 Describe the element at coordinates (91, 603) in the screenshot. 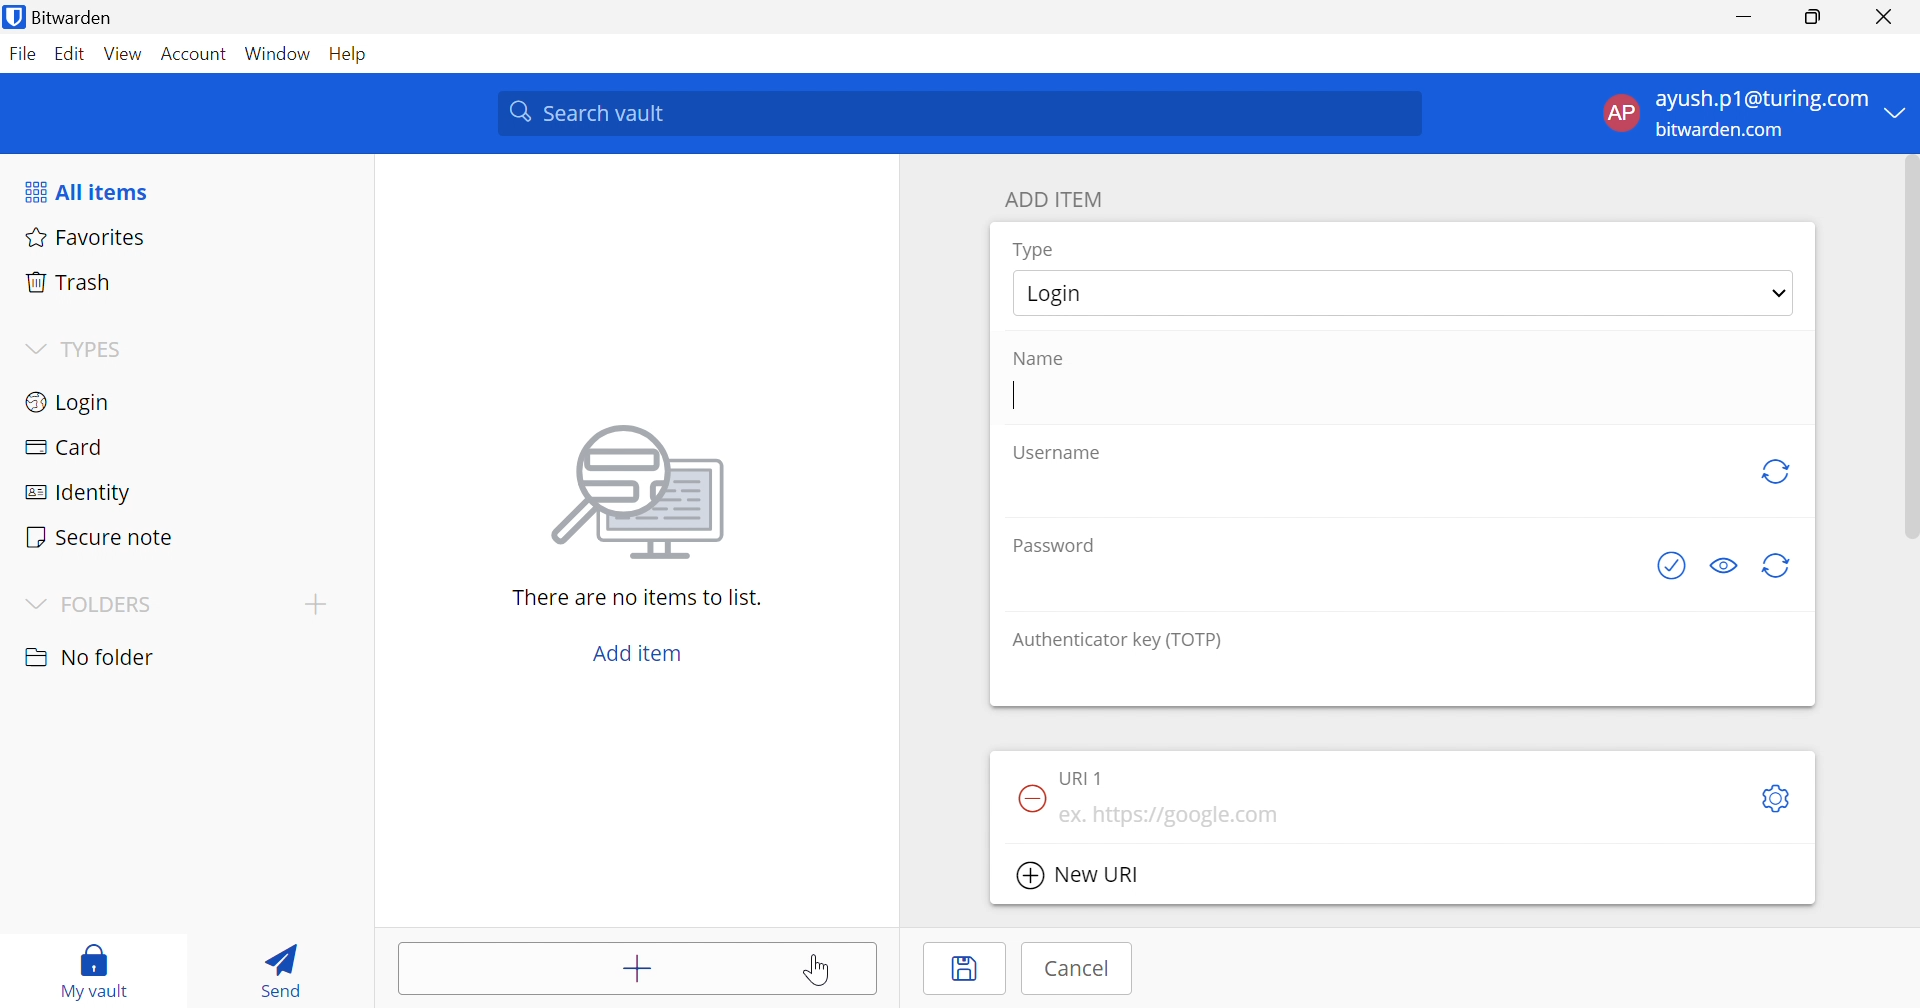

I see `FOLDERS` at that location.